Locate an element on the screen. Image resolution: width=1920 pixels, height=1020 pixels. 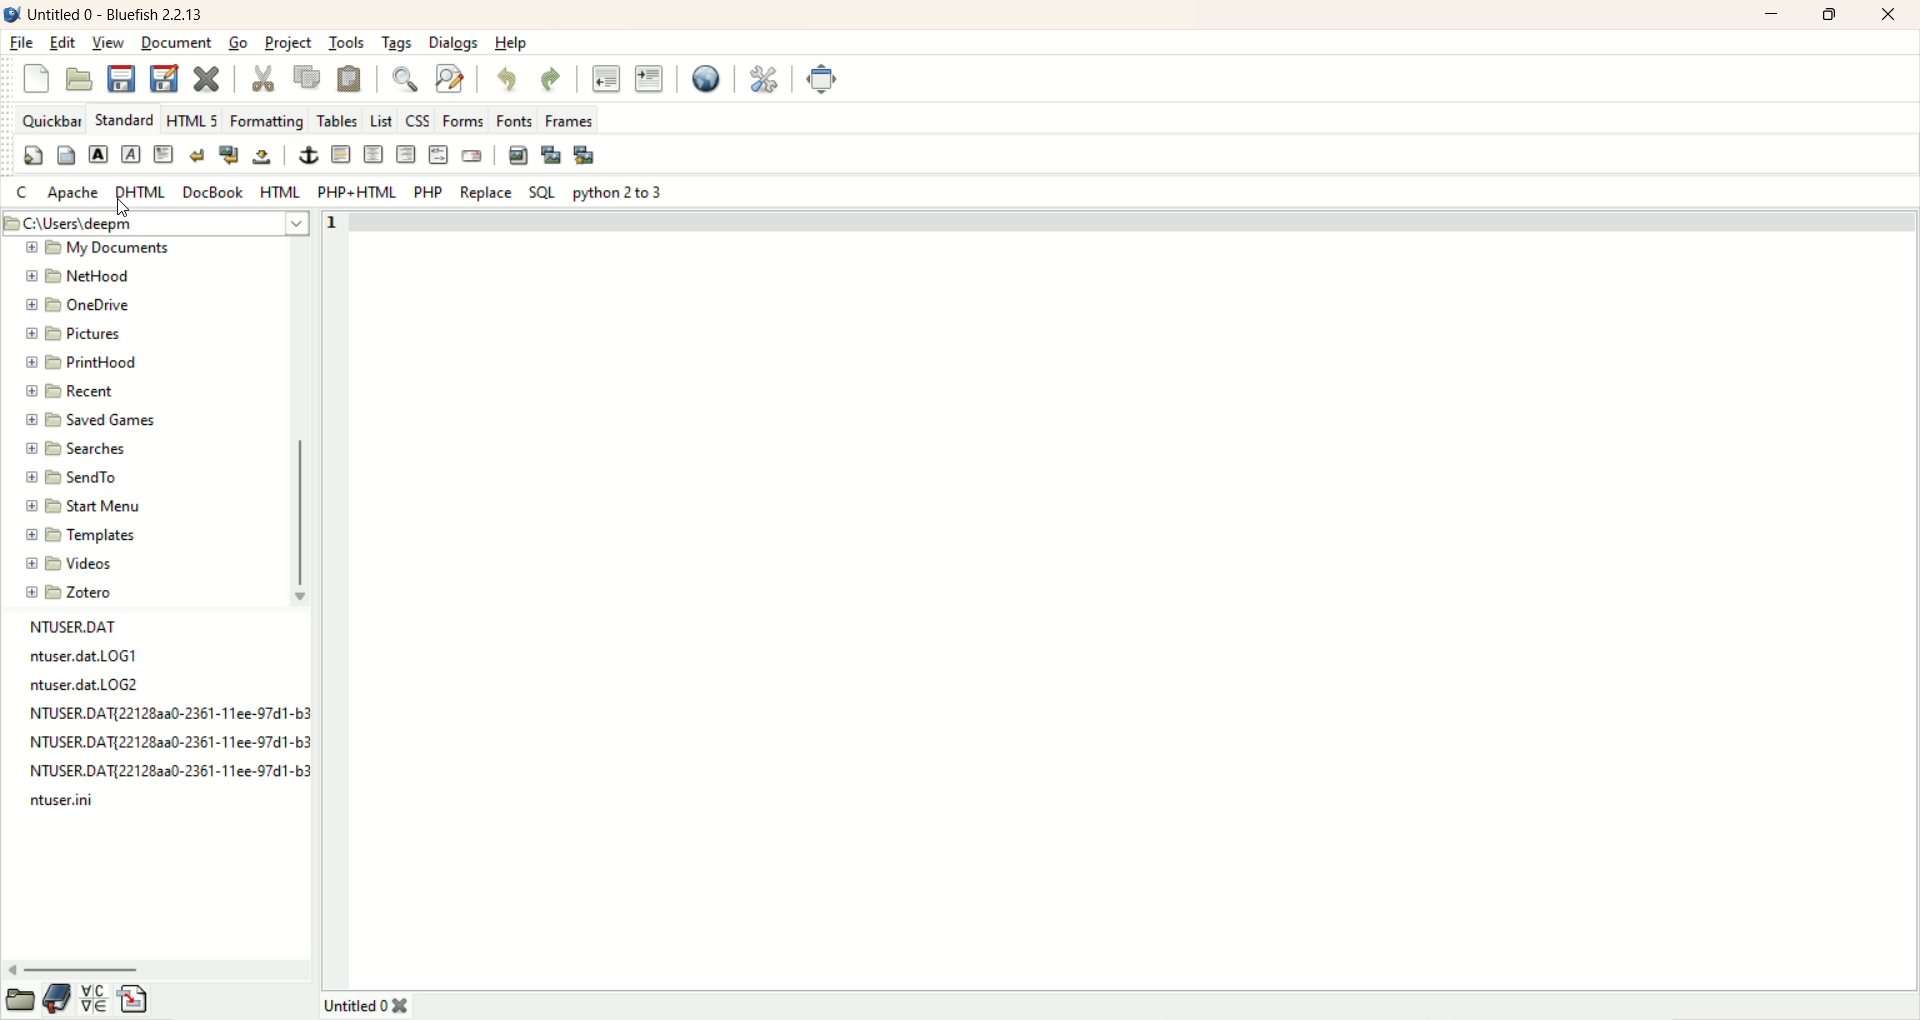
vertical scroll bar is located at coordinates (298, 425).